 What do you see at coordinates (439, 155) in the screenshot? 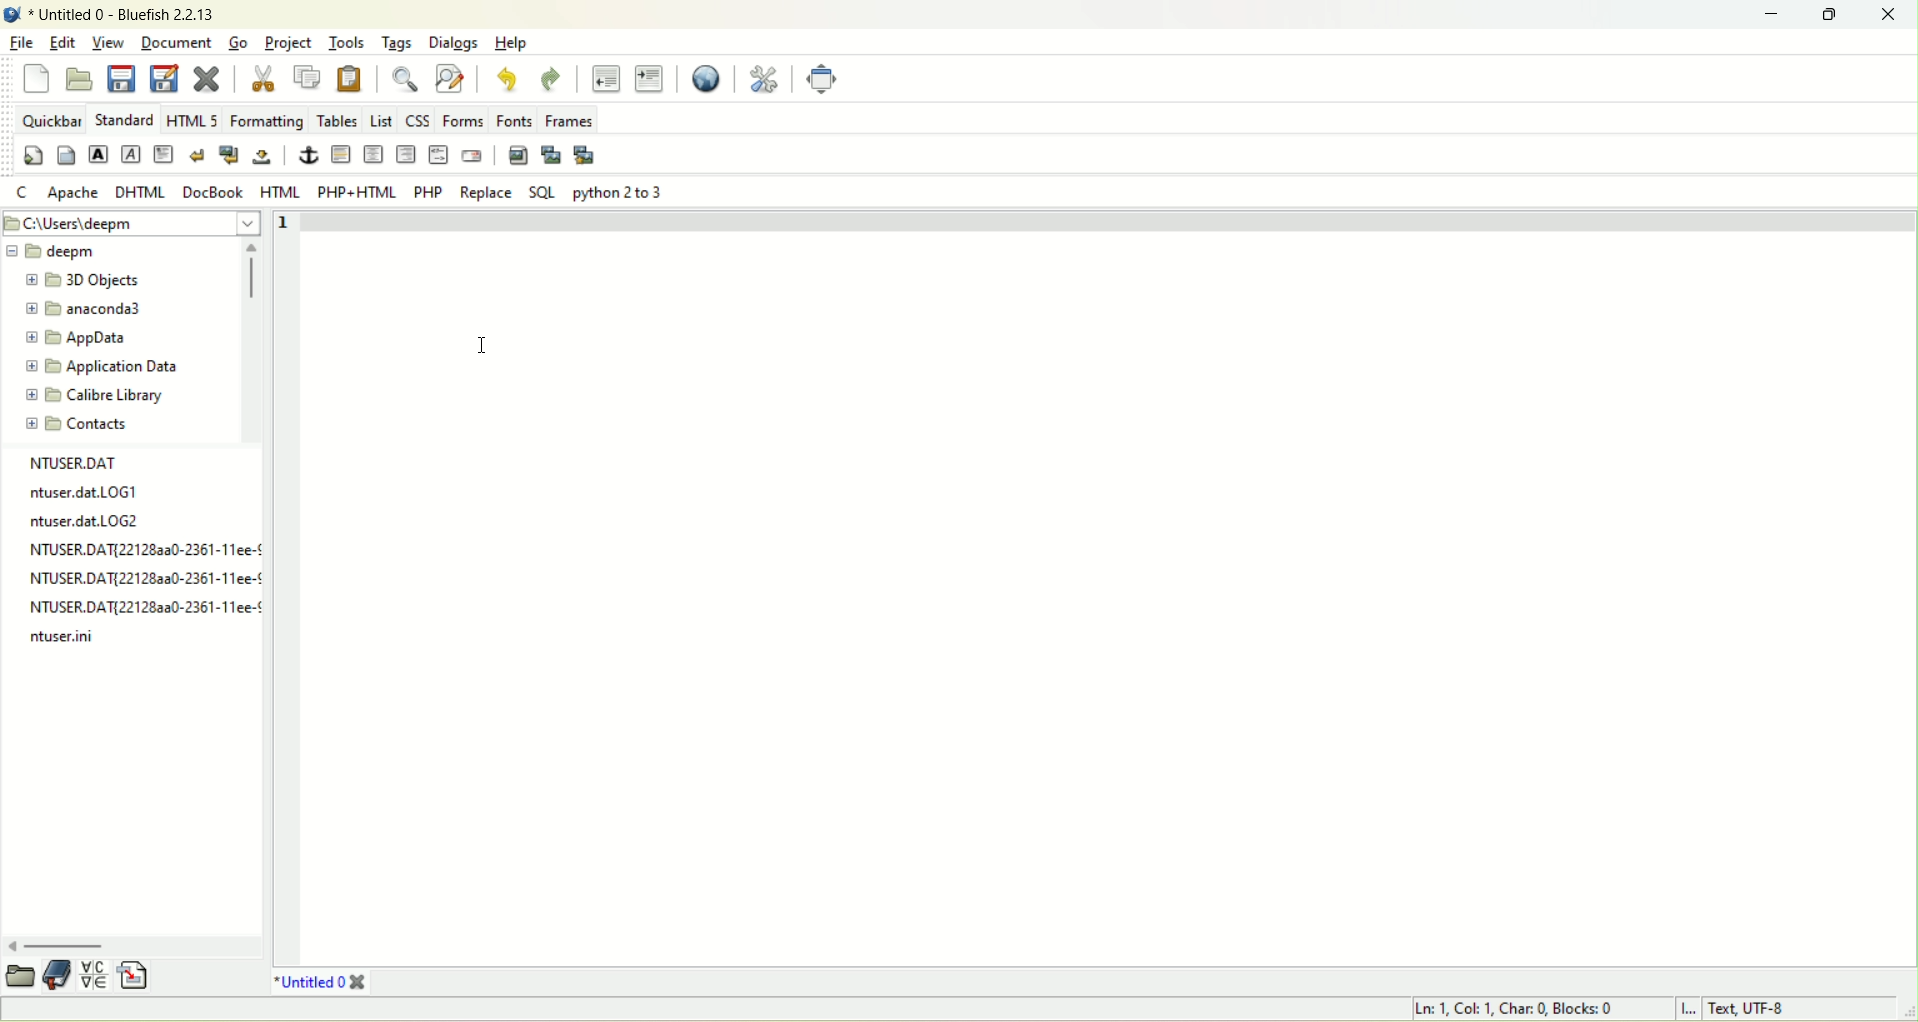
I see `html comment` at bounding box center [439, 155].